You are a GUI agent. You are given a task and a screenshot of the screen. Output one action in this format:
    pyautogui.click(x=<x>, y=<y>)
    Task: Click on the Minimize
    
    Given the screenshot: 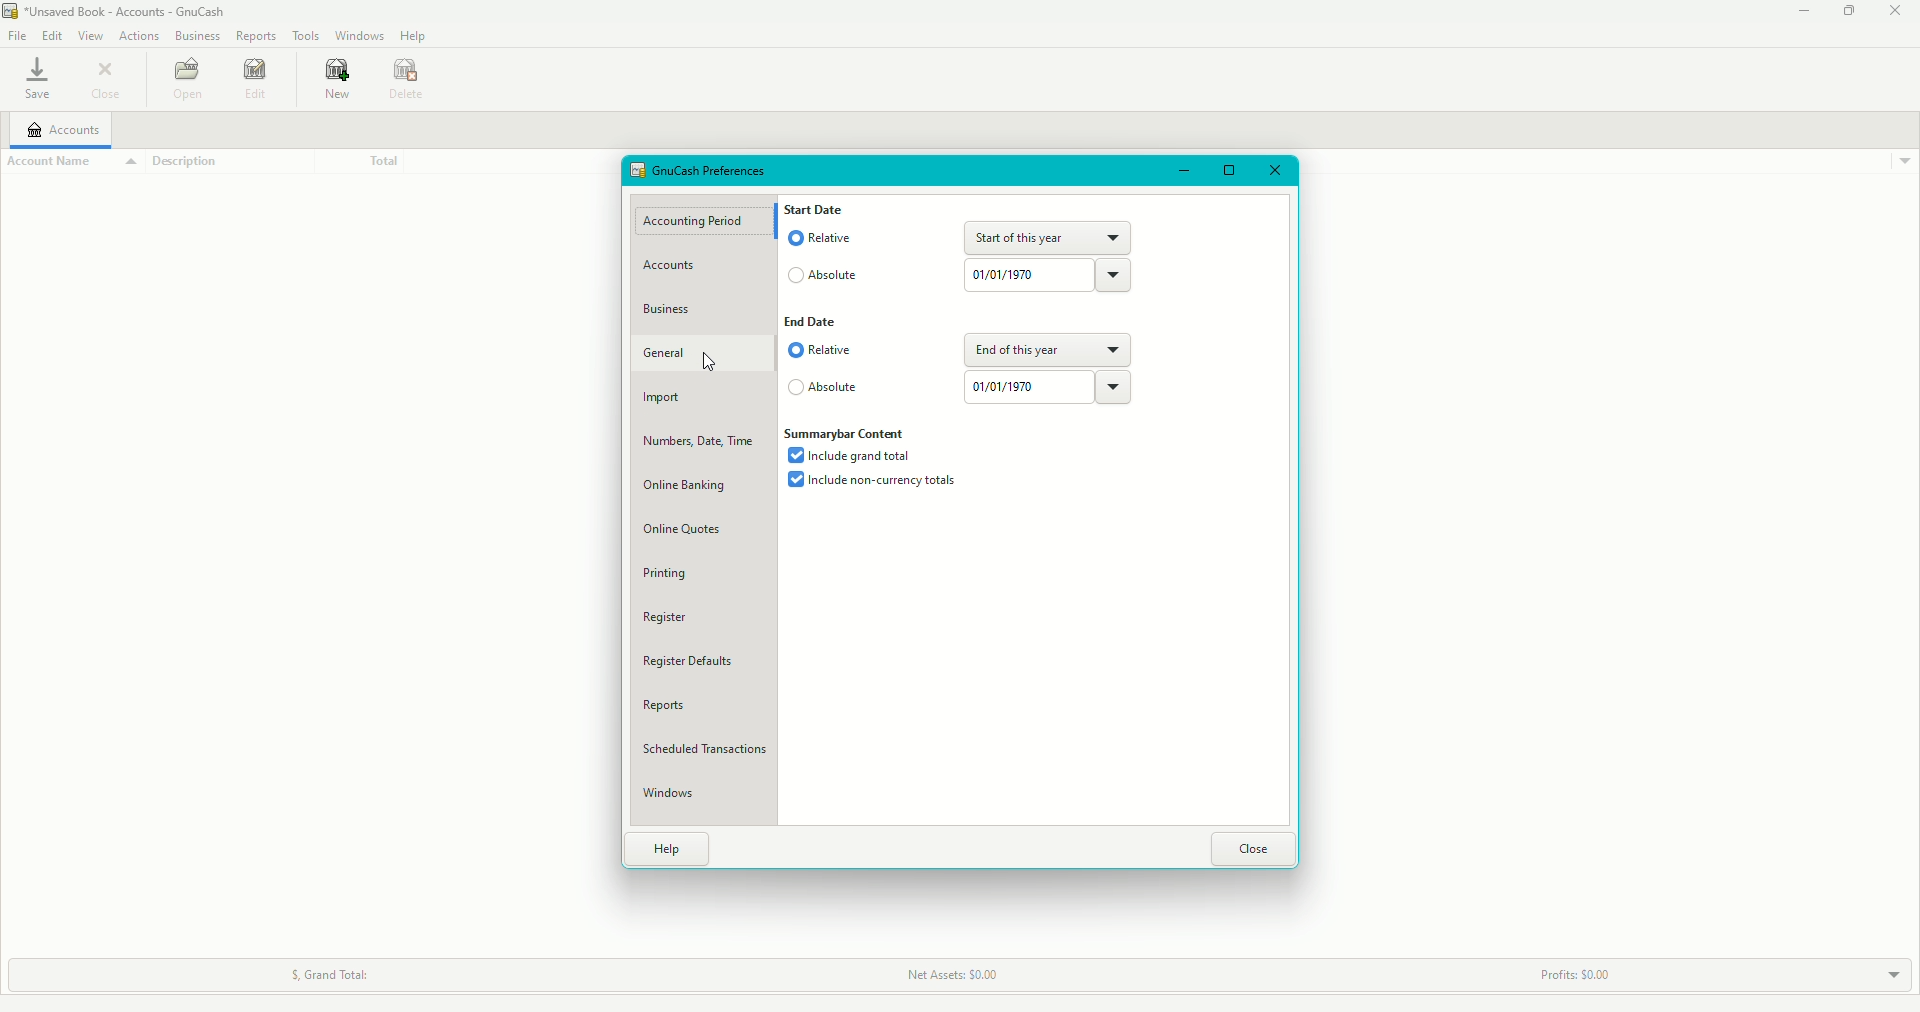 What is the action you would take?
    pyautogui.click(x=1800, y=12)
    